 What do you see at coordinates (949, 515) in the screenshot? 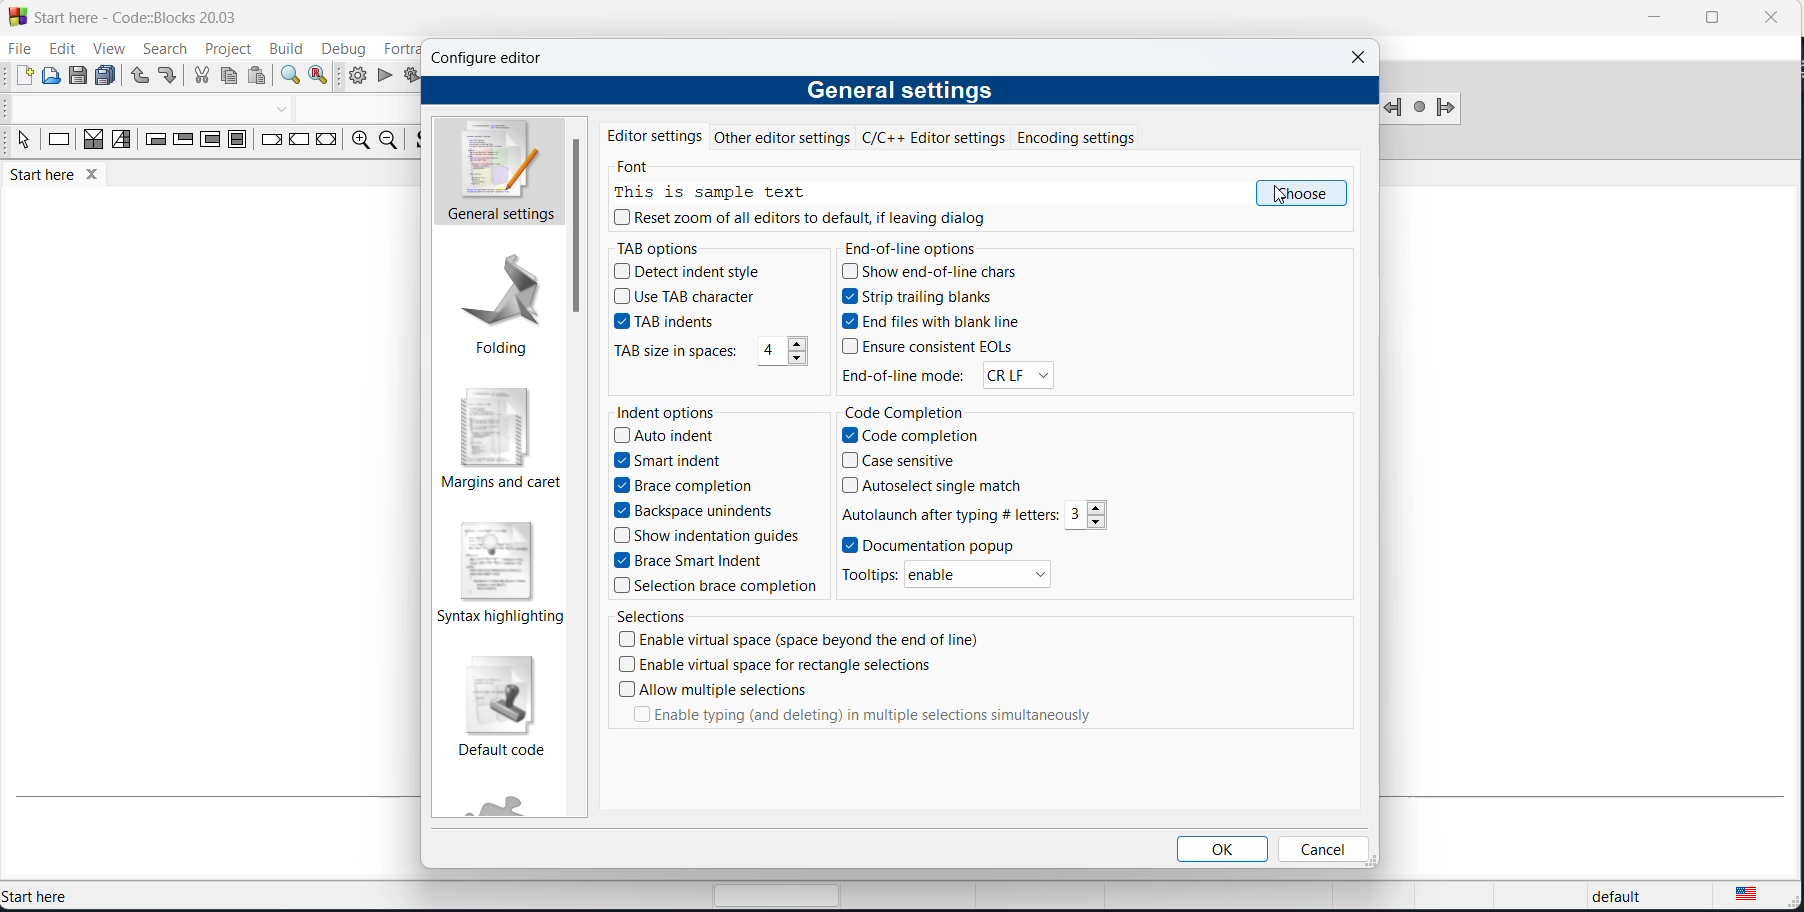
I see `autolaunch values` at bounding box center [949, 515].